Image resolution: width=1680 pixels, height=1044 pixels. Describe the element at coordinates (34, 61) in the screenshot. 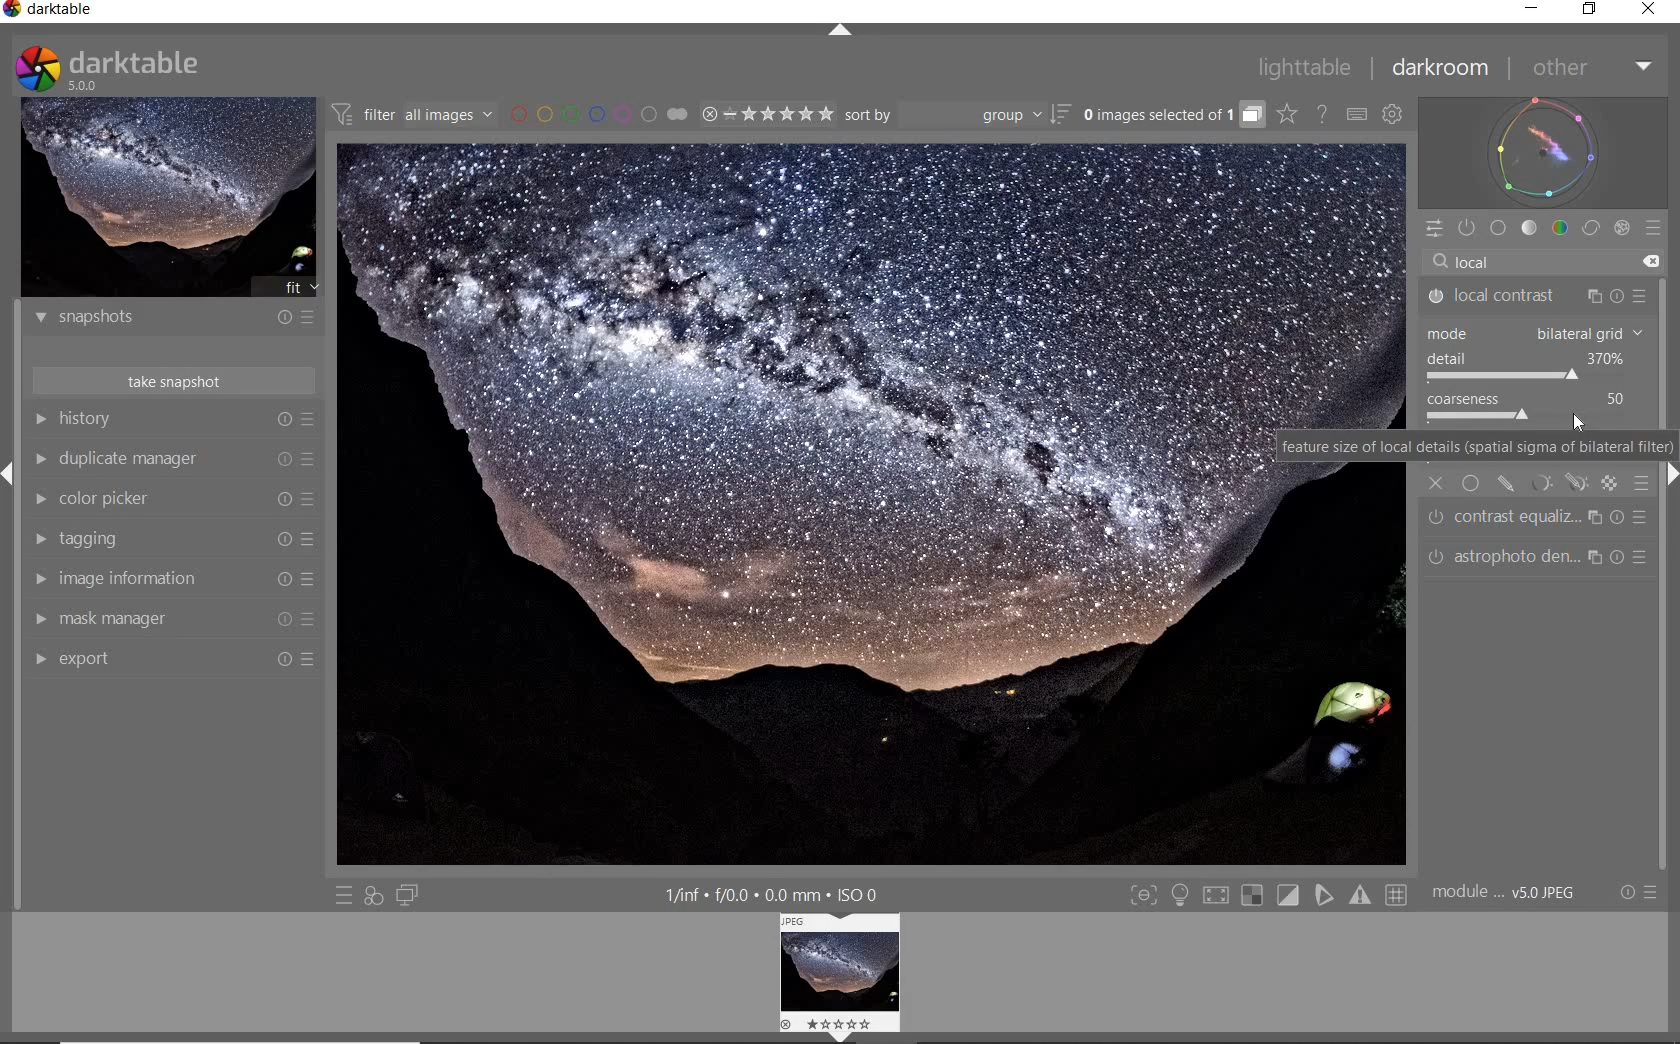

I see `darktable logo` at that location.